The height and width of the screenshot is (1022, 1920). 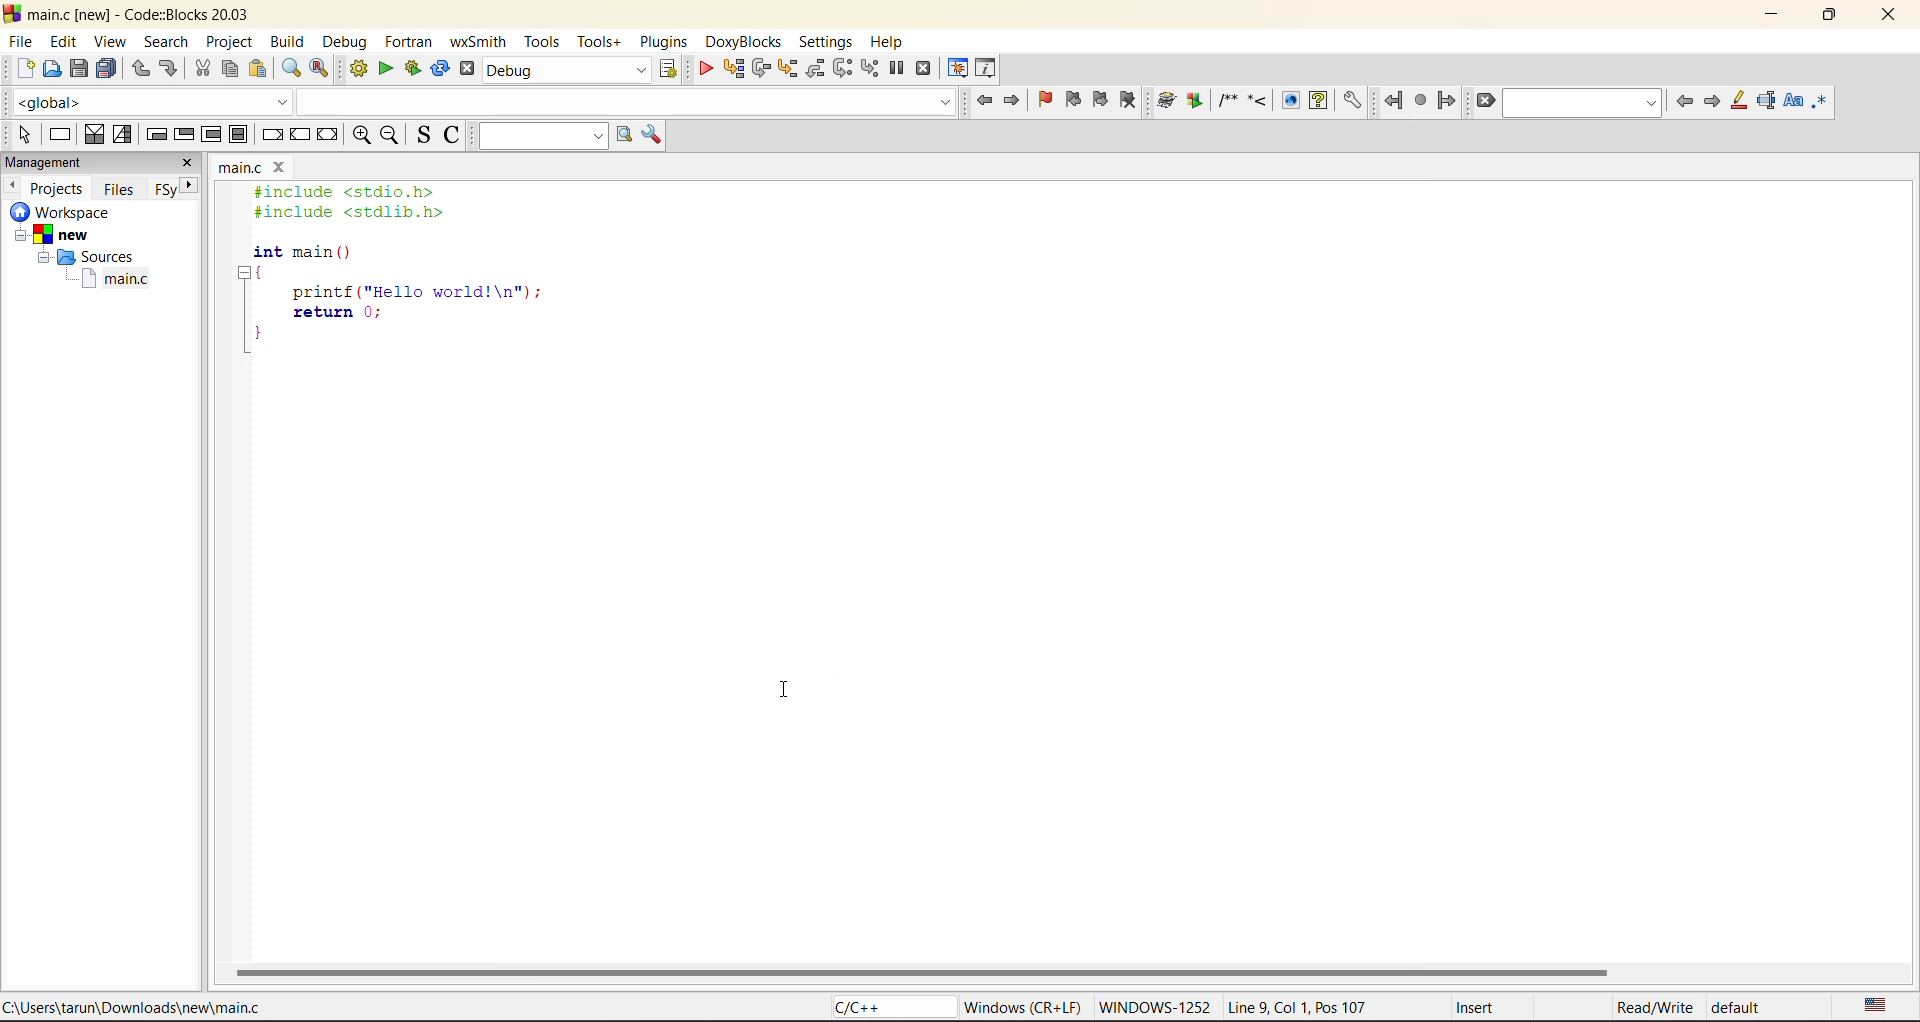 I want to click on save everytime, so click(x=106, y=68).